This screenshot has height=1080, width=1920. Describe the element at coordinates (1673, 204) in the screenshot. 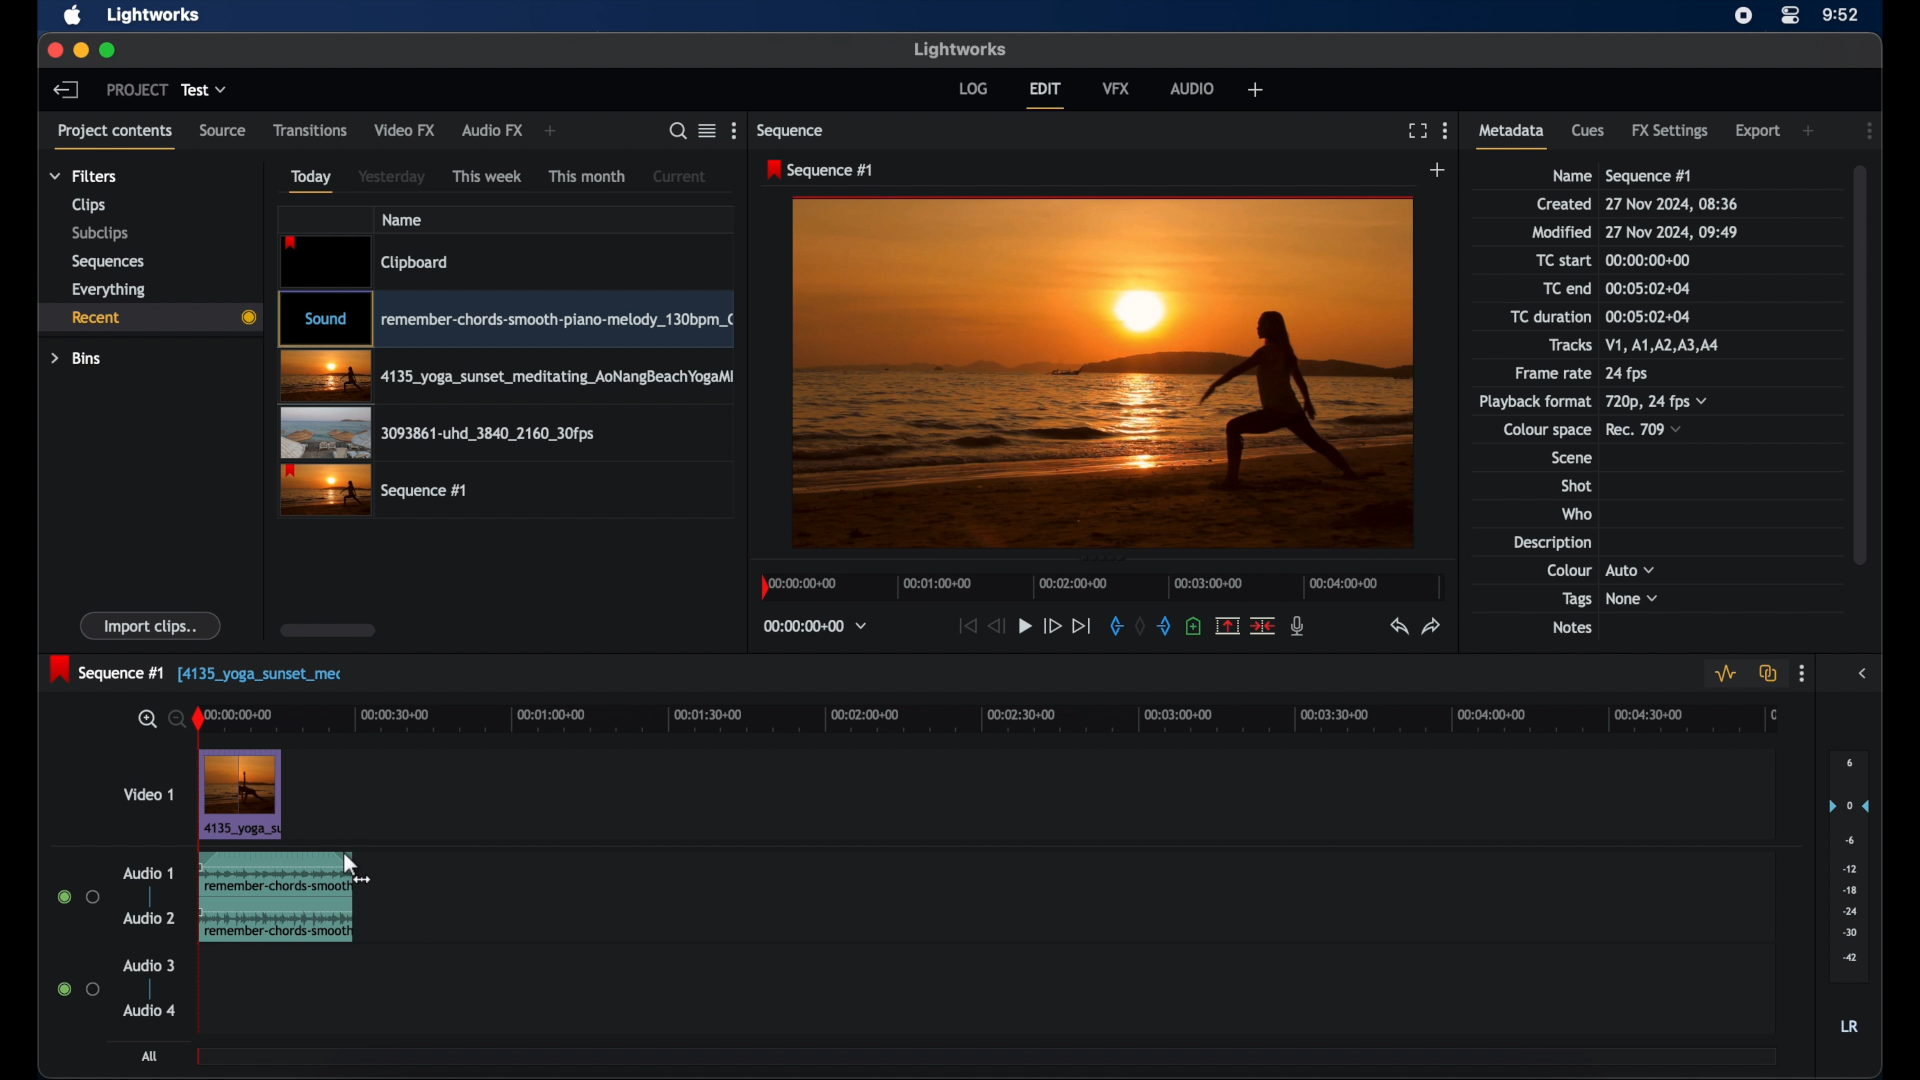

I see `date` at that location.